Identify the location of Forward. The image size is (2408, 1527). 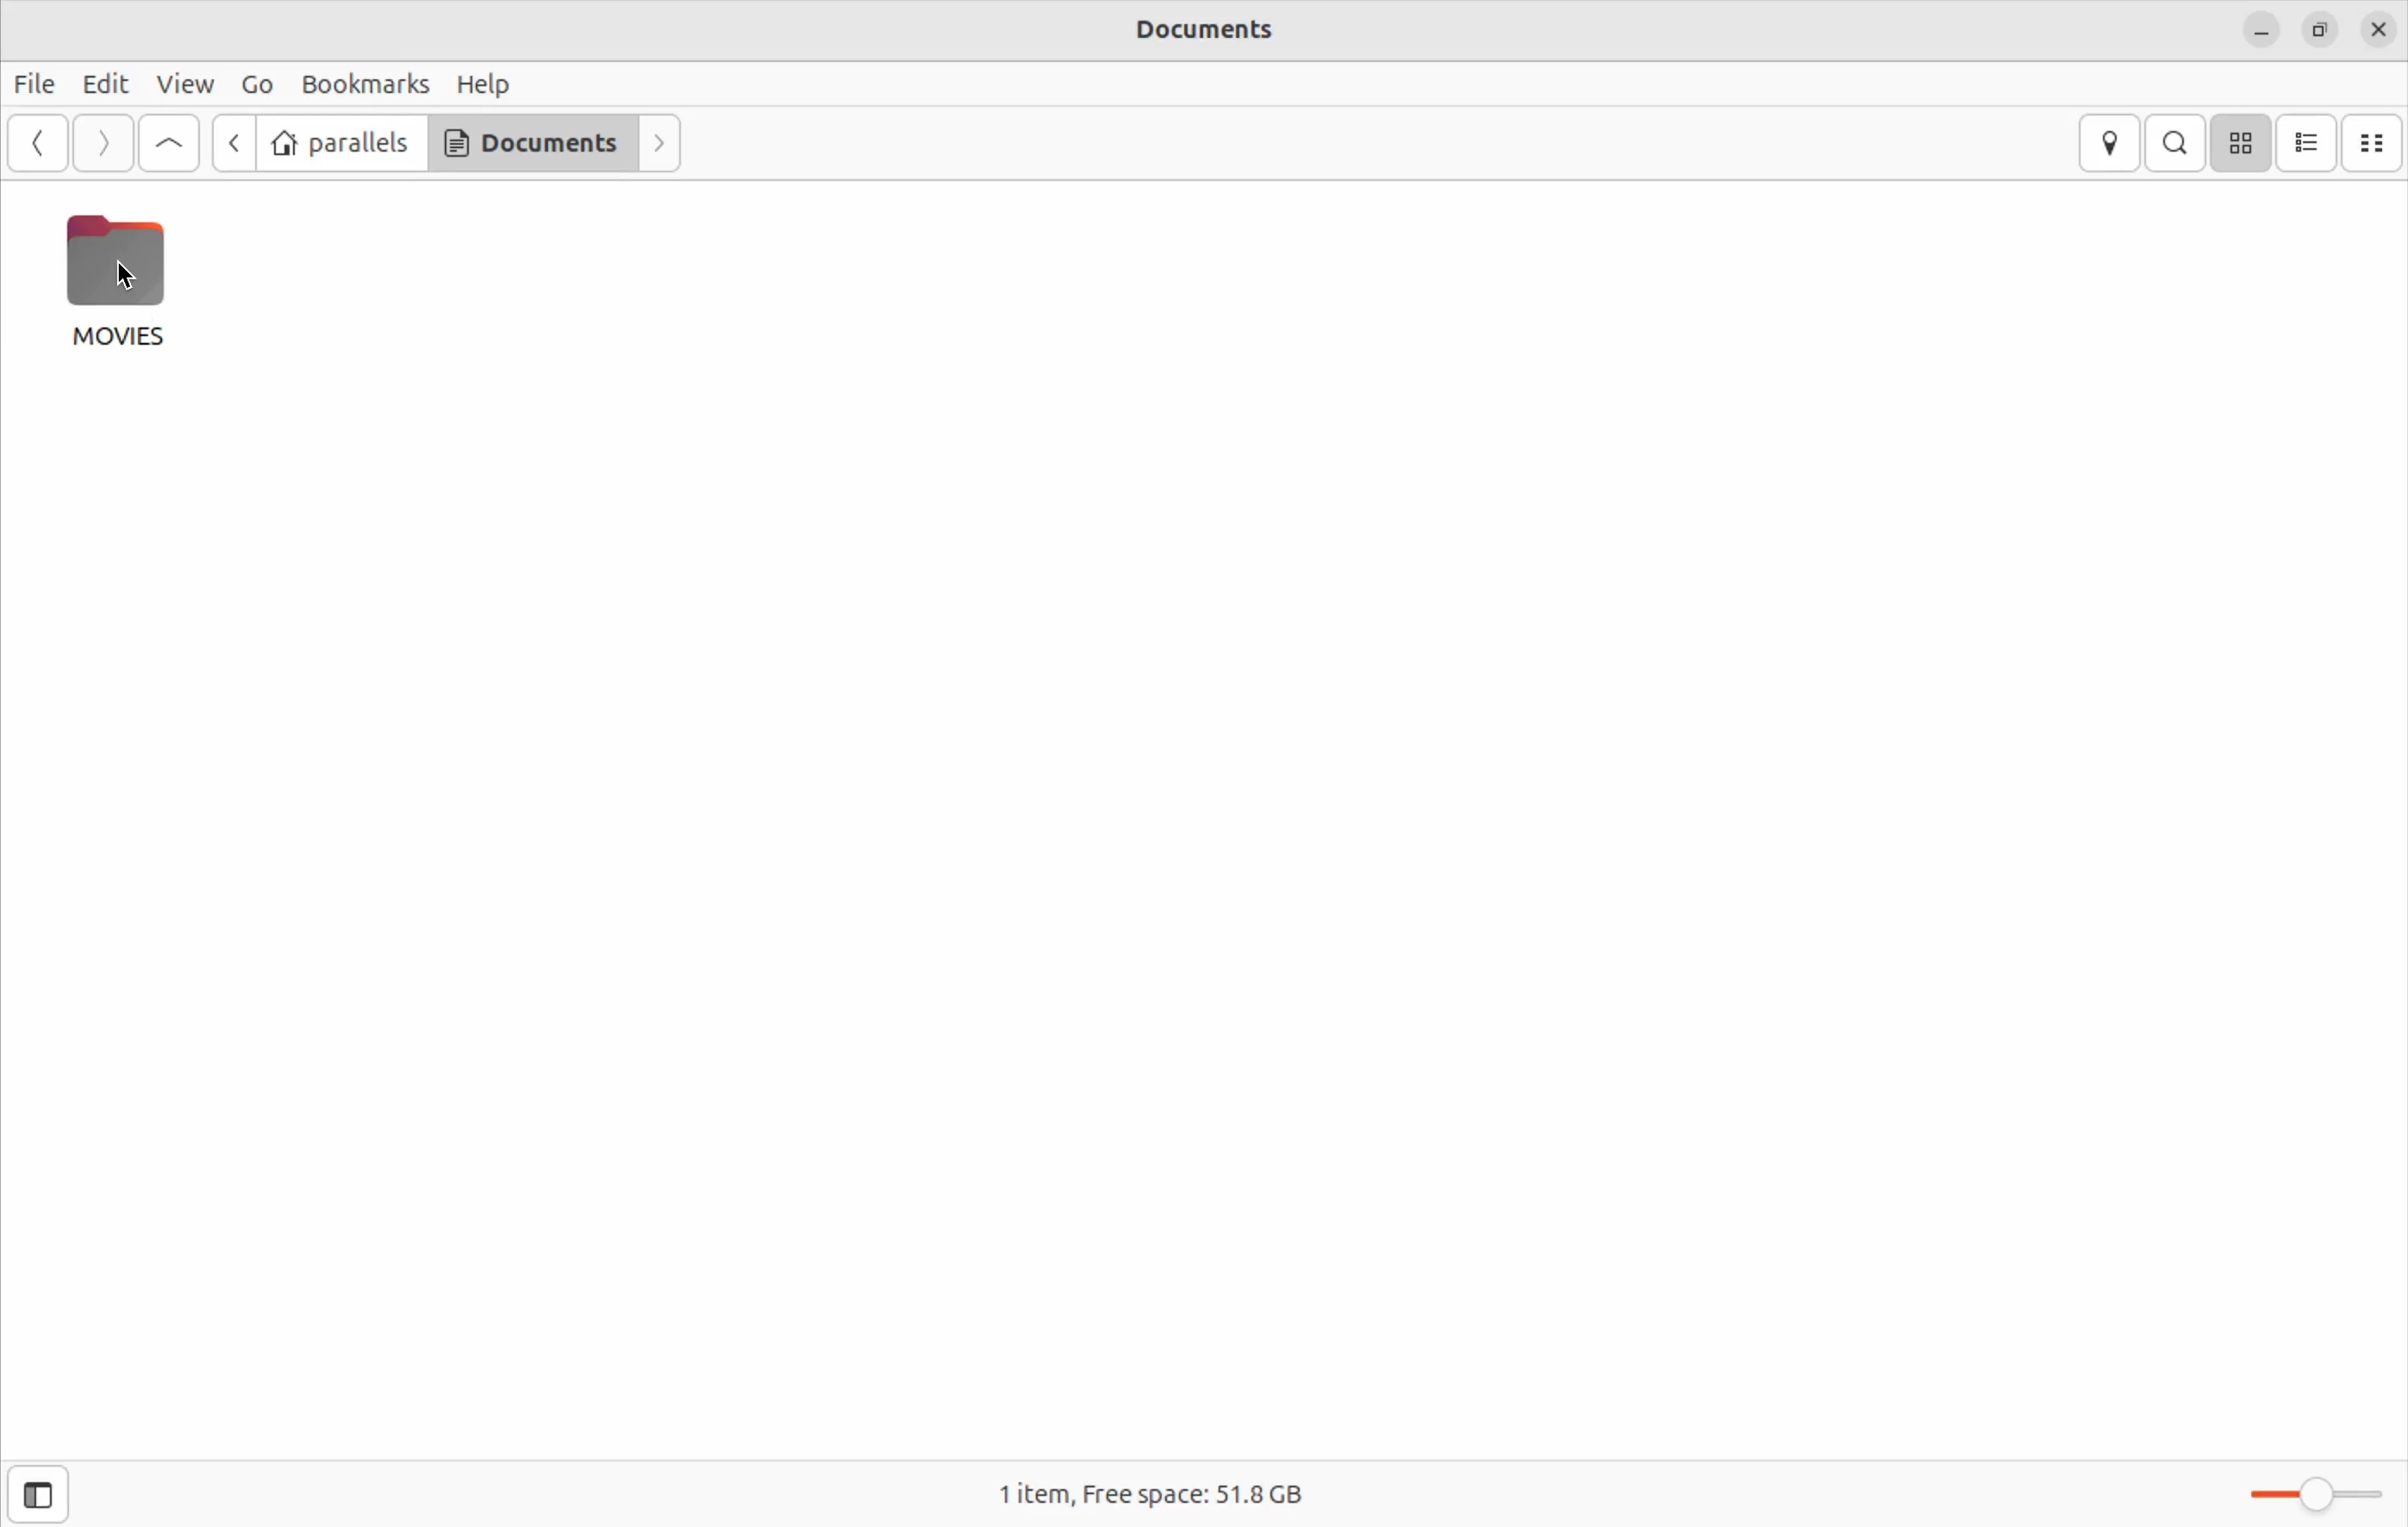
(103, 143).